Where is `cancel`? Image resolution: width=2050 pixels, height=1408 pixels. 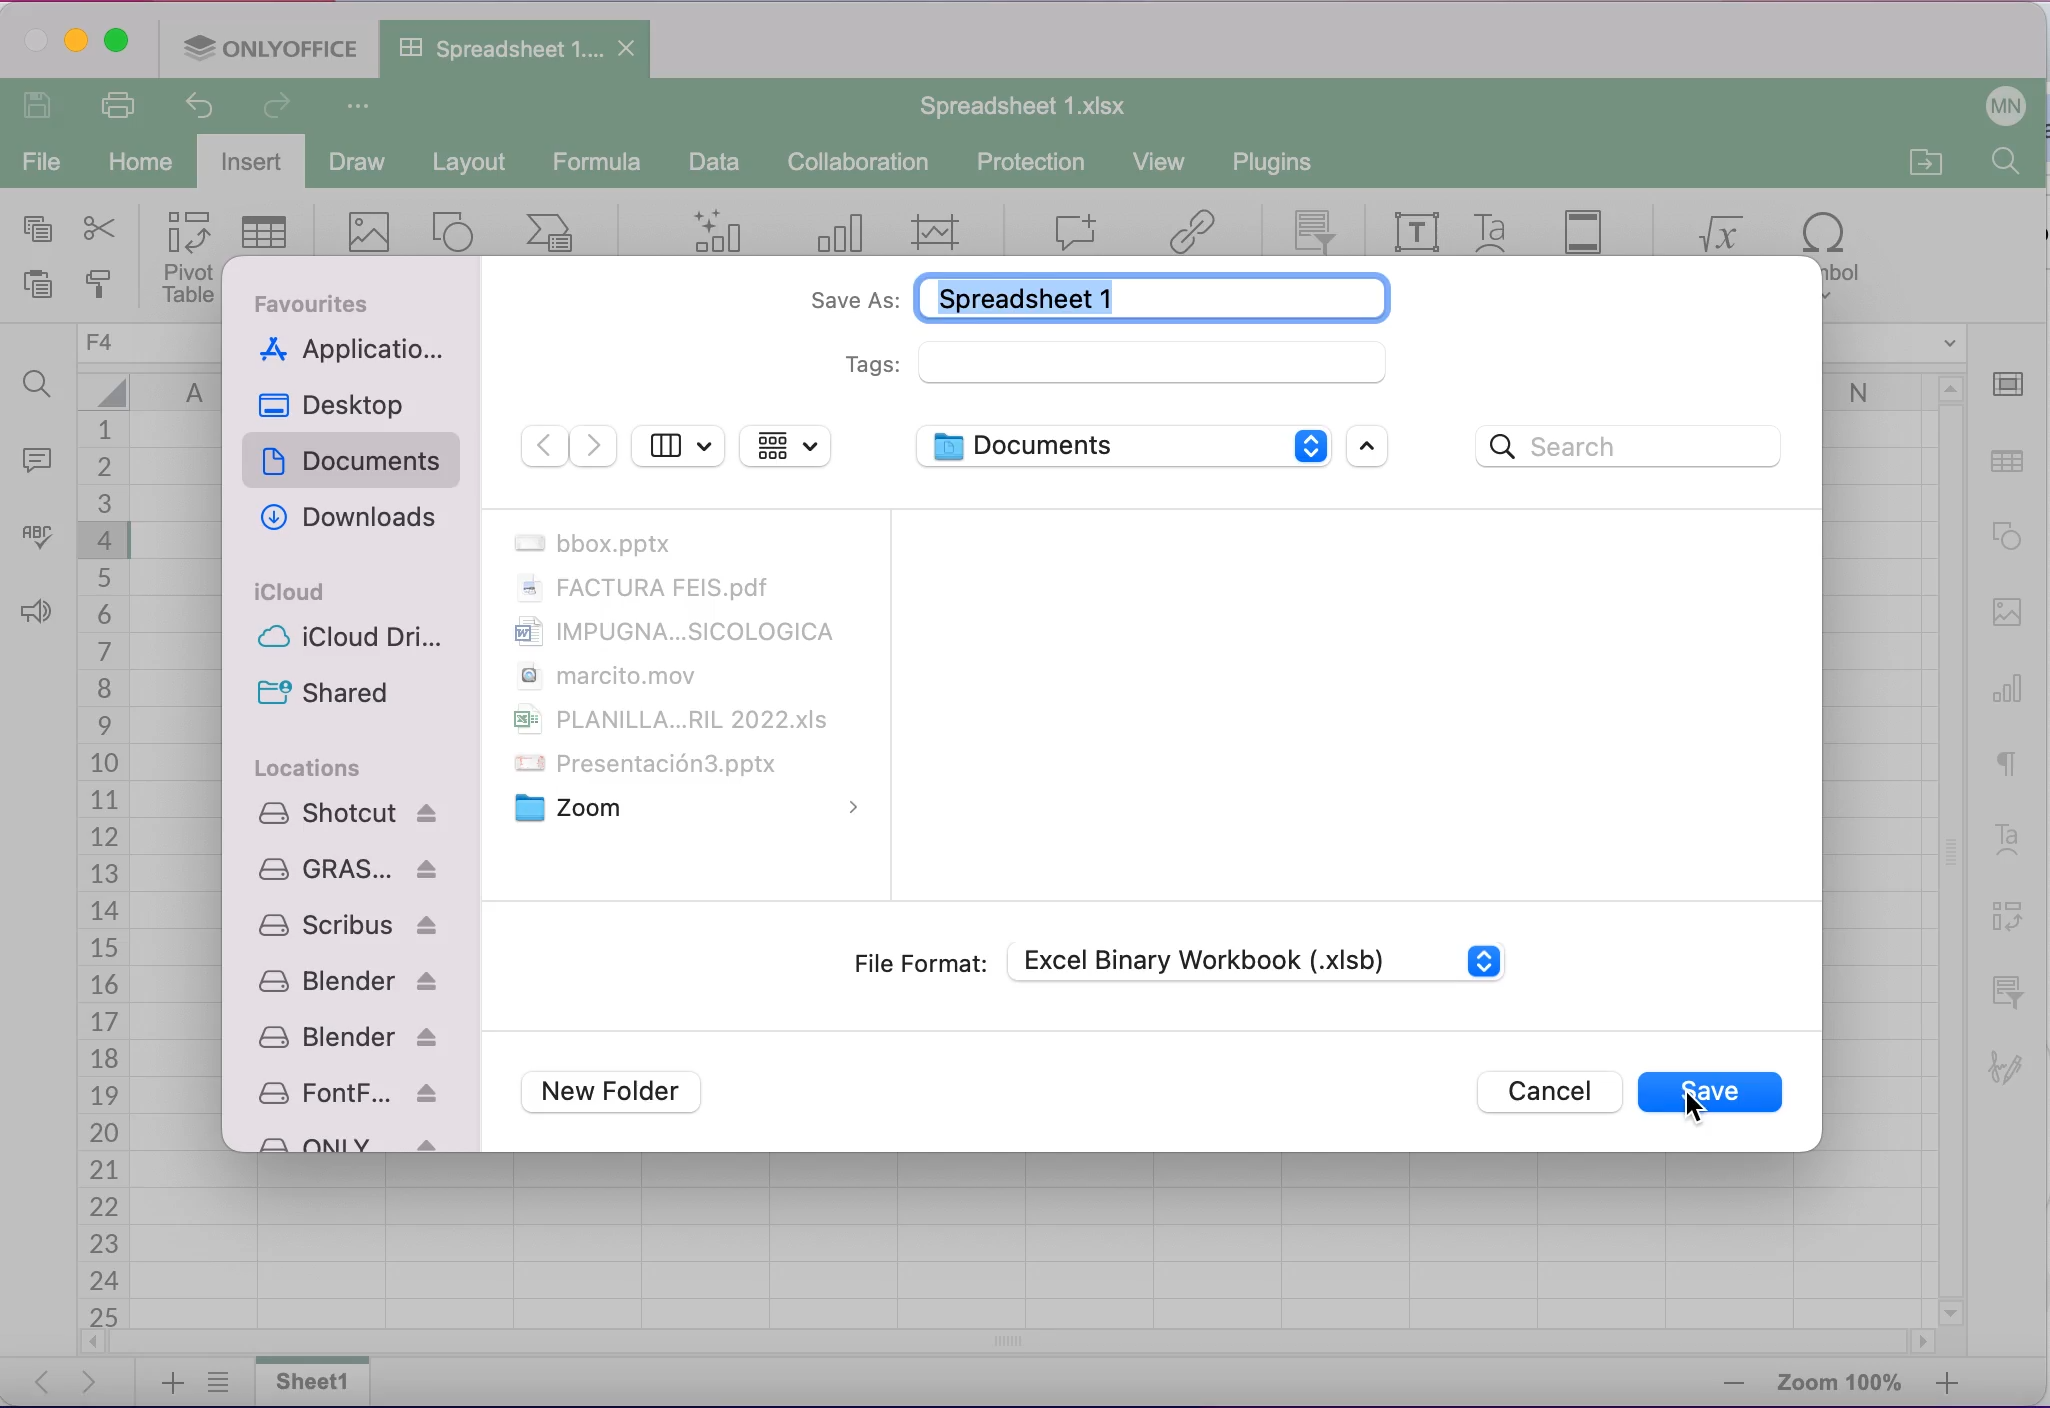 cancel is located at coordinates (1544, 1092).